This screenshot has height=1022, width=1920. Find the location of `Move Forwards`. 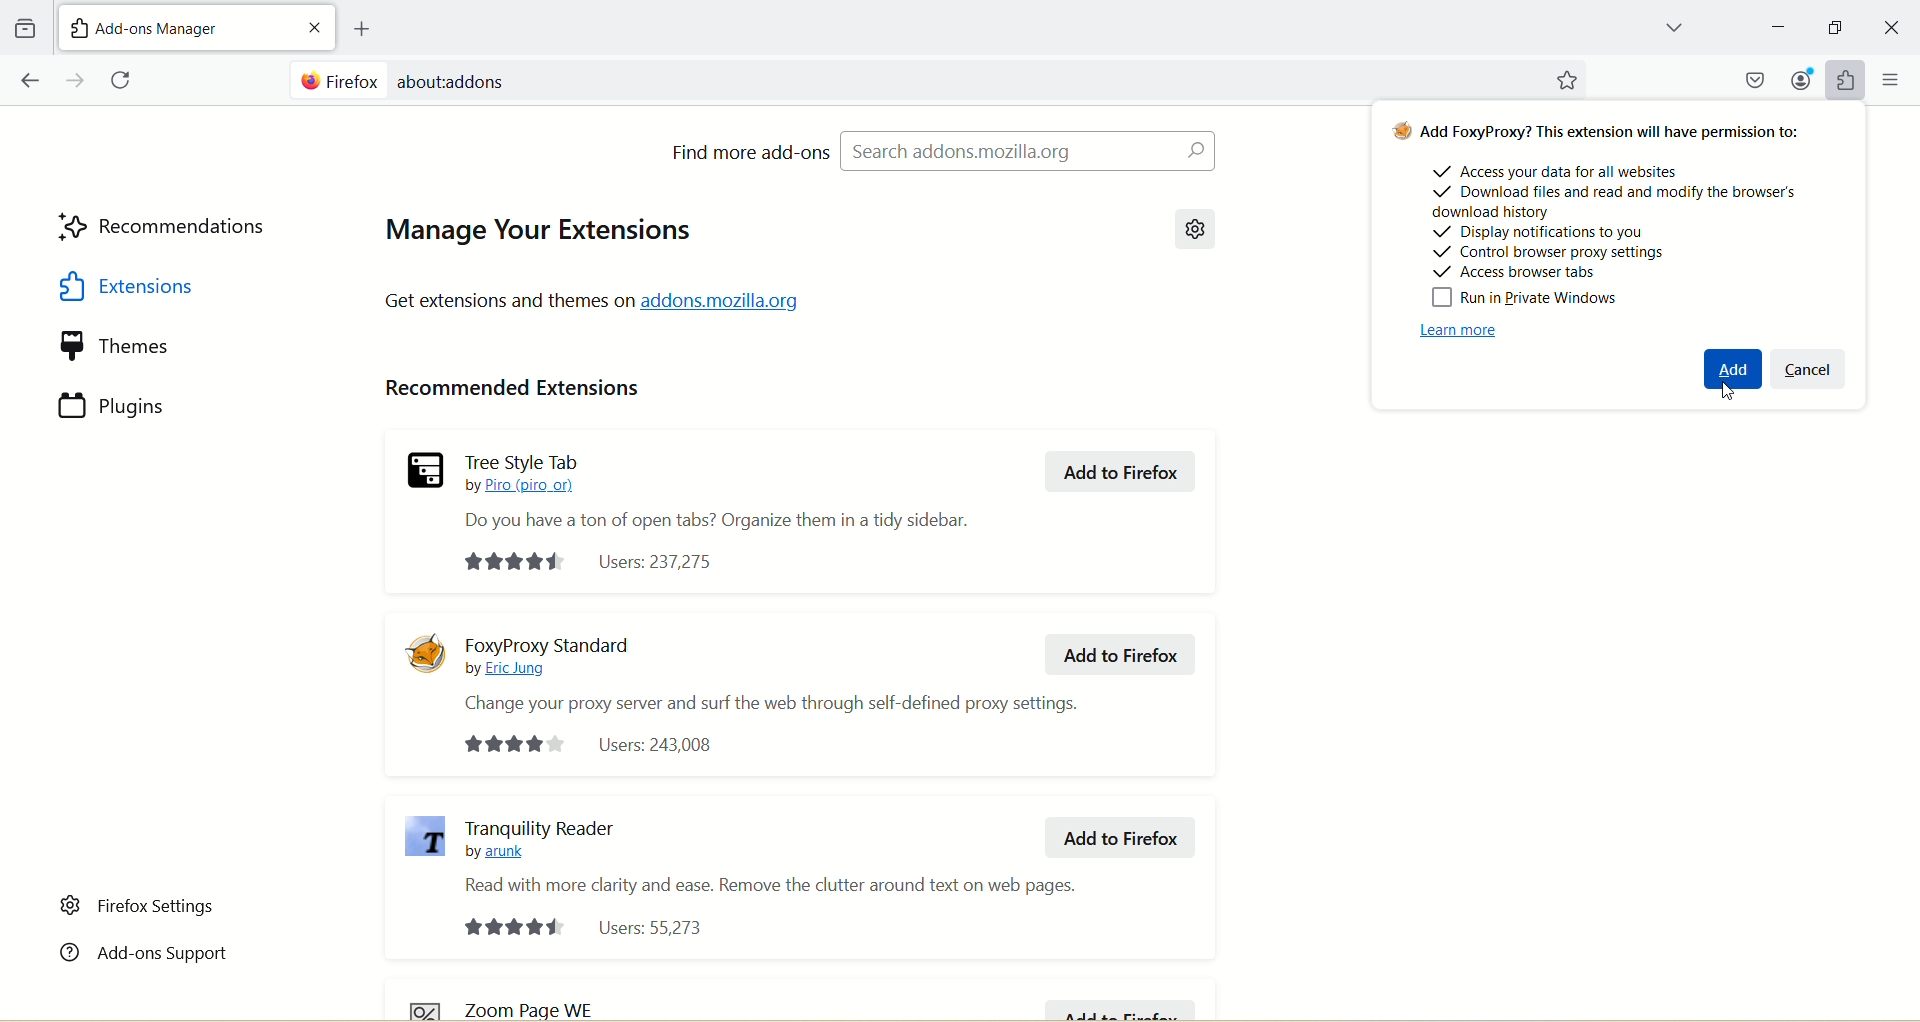

Move Forwards is located at coordinates (77, 80).